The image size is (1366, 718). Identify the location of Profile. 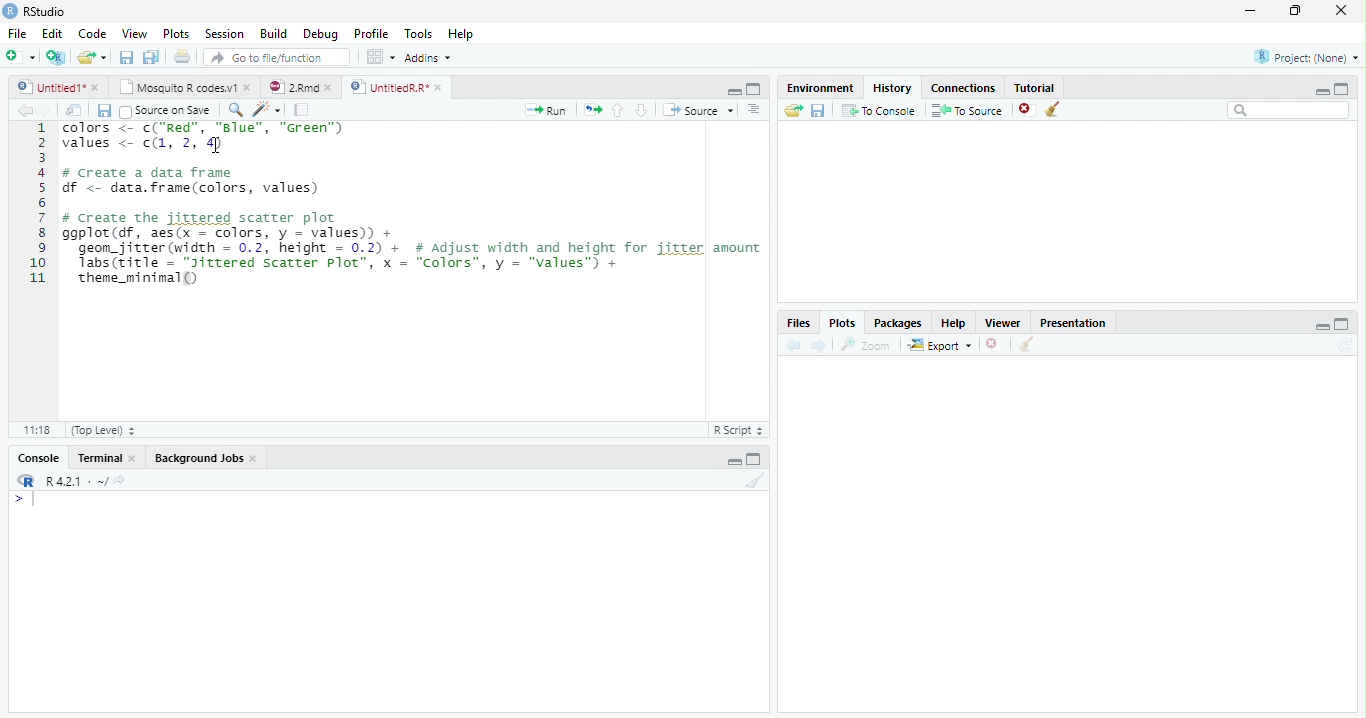
(372, 33).